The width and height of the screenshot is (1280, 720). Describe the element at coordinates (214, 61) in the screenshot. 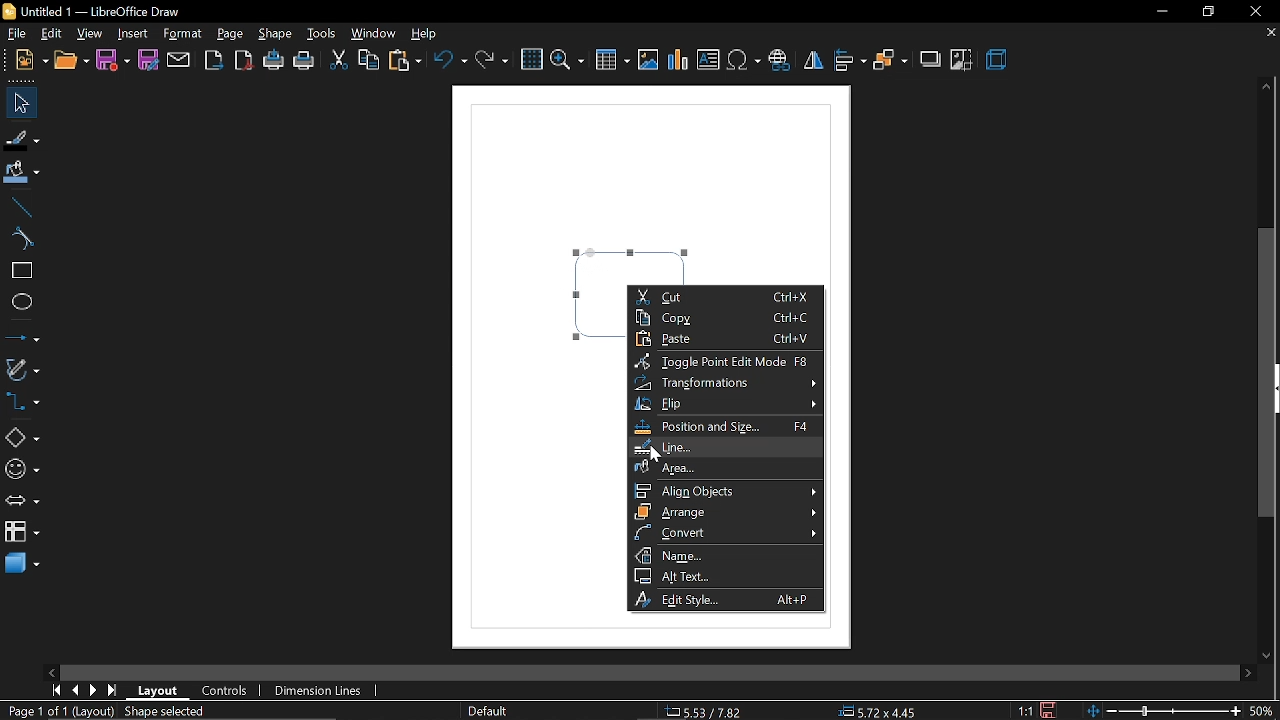

I see `export` at that location.